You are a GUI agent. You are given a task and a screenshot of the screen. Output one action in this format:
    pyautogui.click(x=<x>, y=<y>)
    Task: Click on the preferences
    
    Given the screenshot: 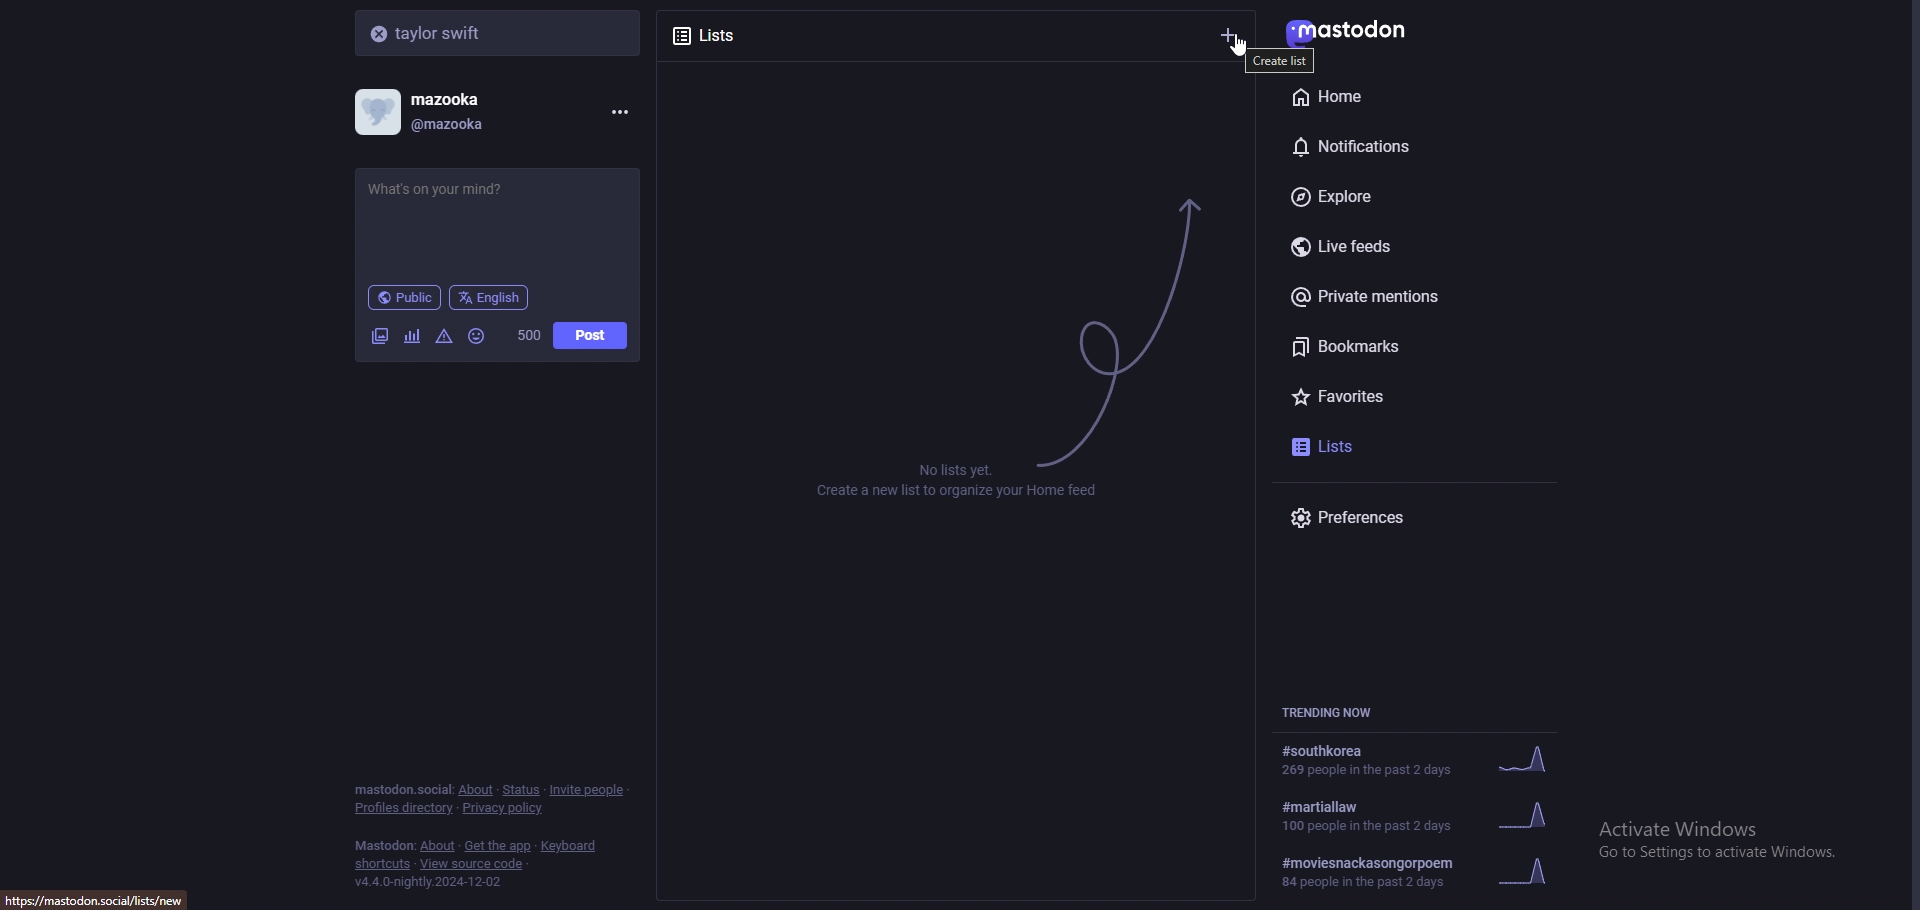 What is the action you would take?
    pyautogui.click(x=1420, y=517)
    